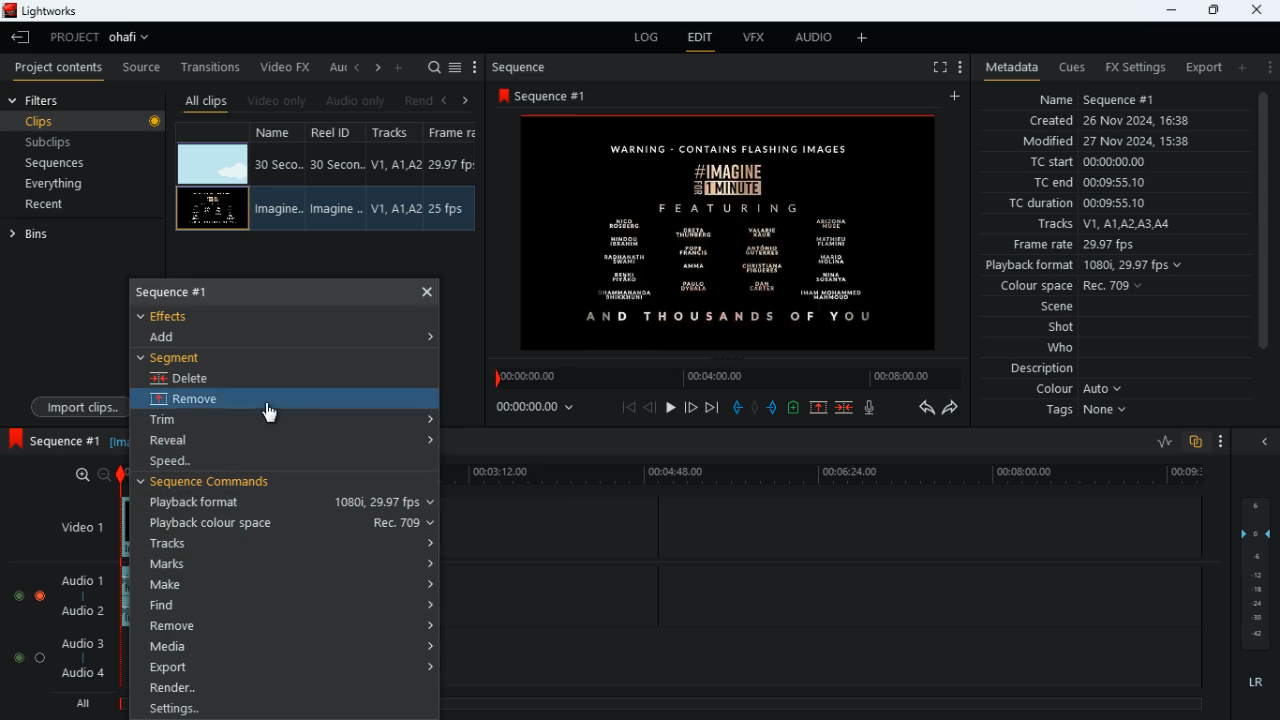  I want to click on leave, so click(21, 35).